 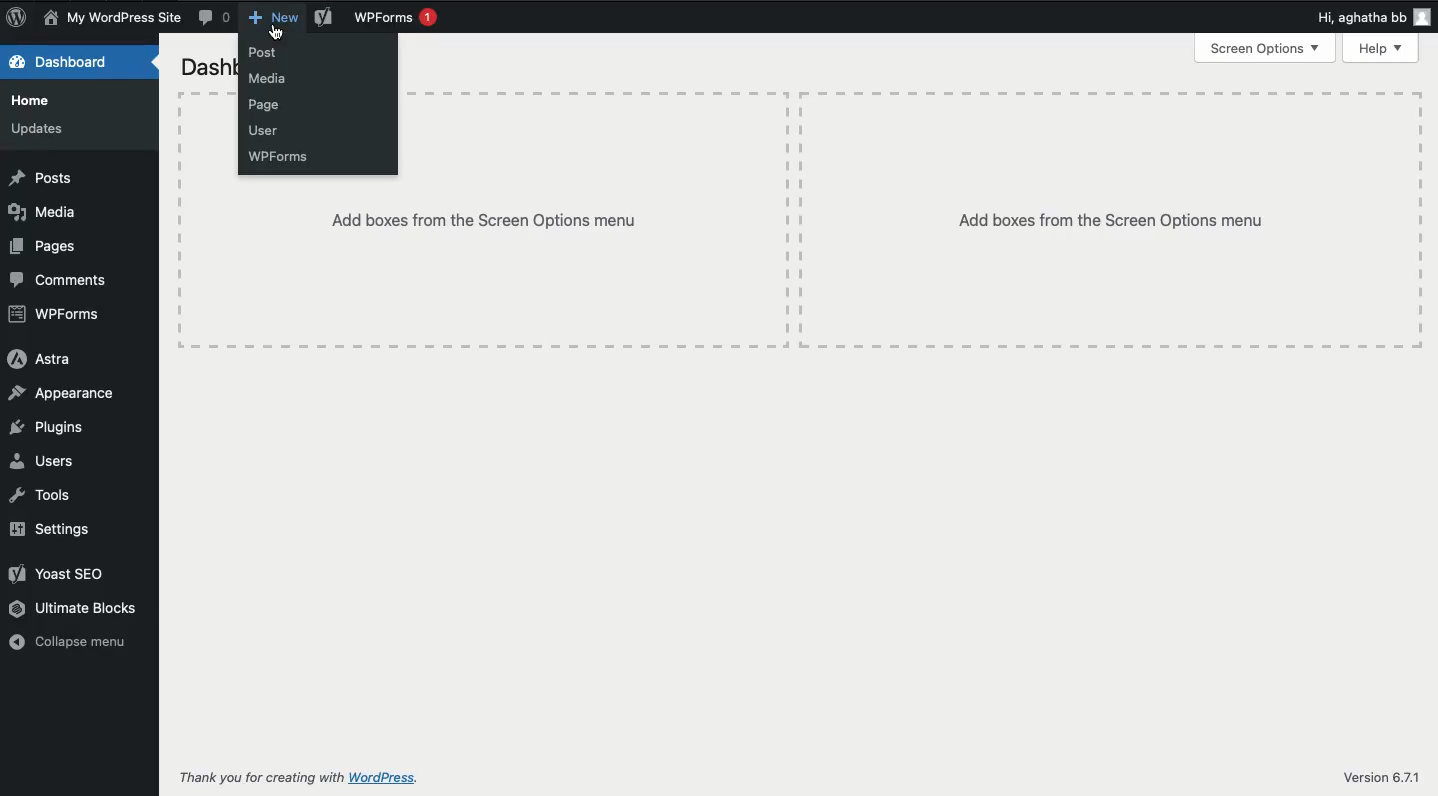 What do you see at coordinates (264, 131) in the screenshot?
I see `User` at bounding box center [264, 131].